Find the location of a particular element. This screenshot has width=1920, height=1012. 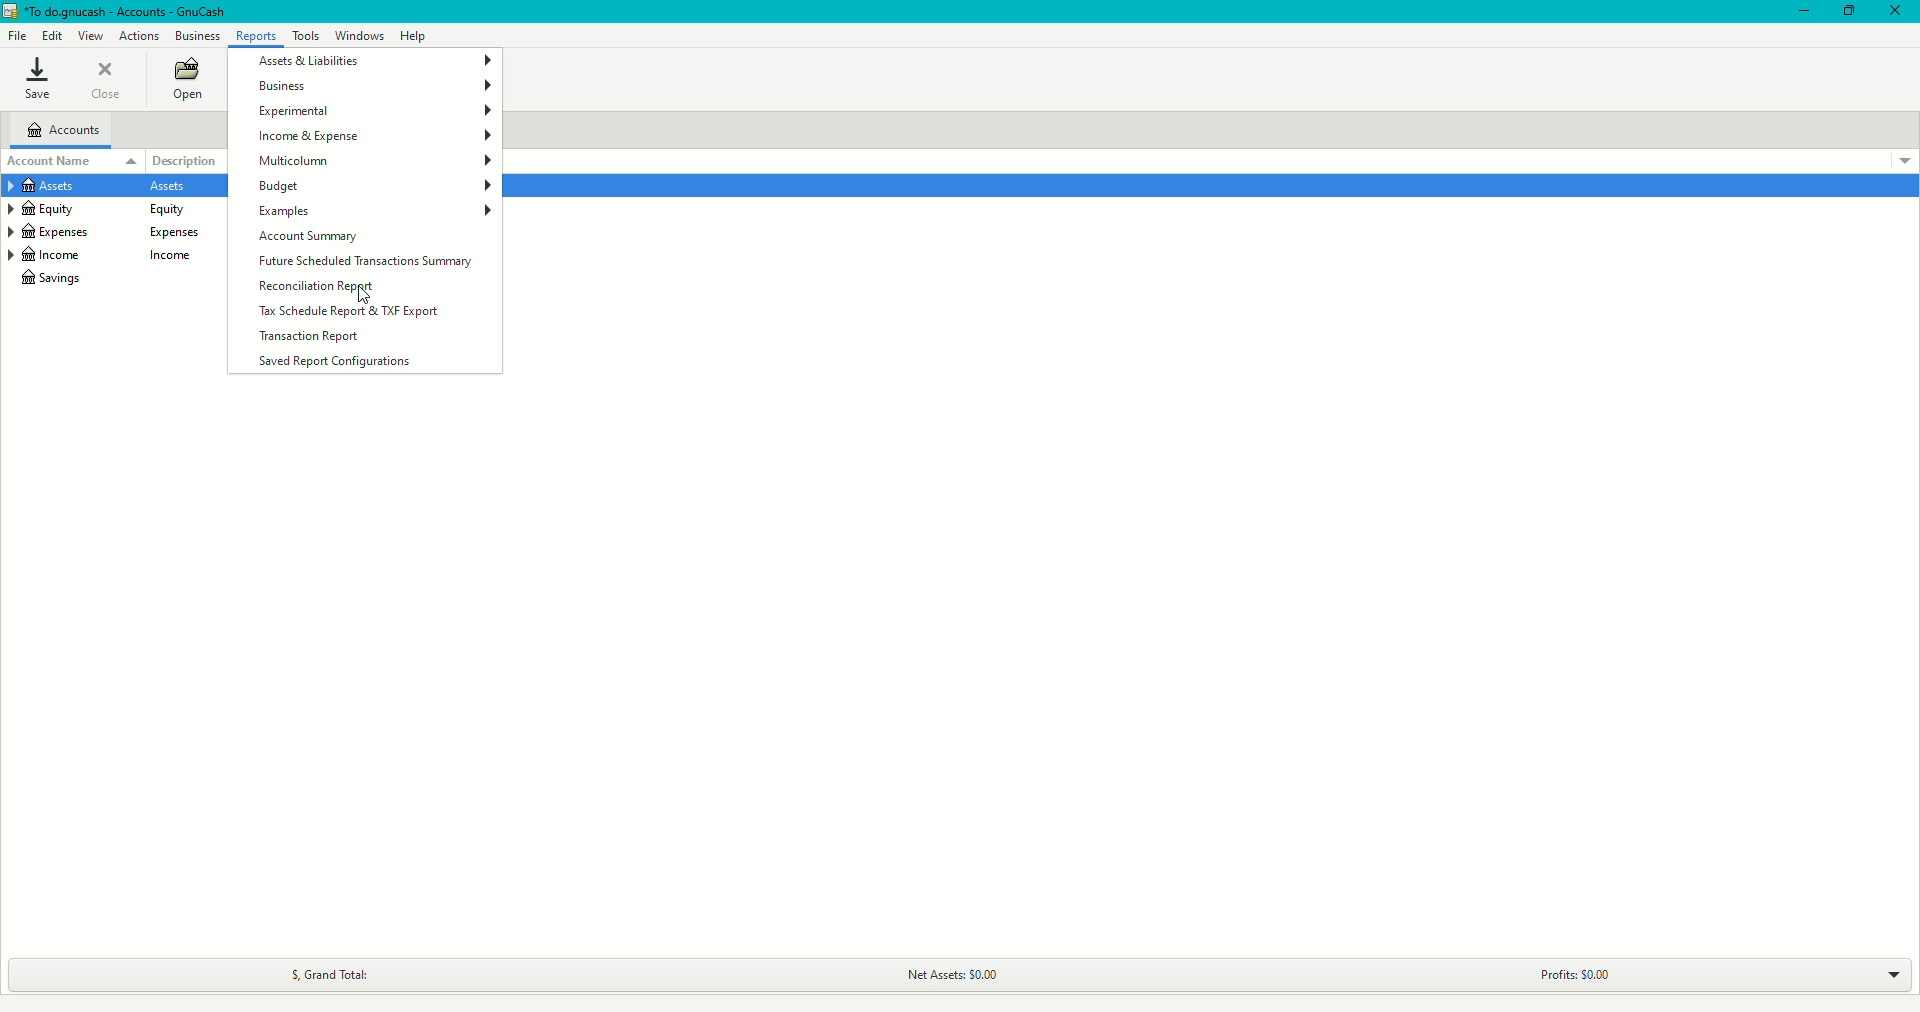

Actions is located at coordinates (138, 33).